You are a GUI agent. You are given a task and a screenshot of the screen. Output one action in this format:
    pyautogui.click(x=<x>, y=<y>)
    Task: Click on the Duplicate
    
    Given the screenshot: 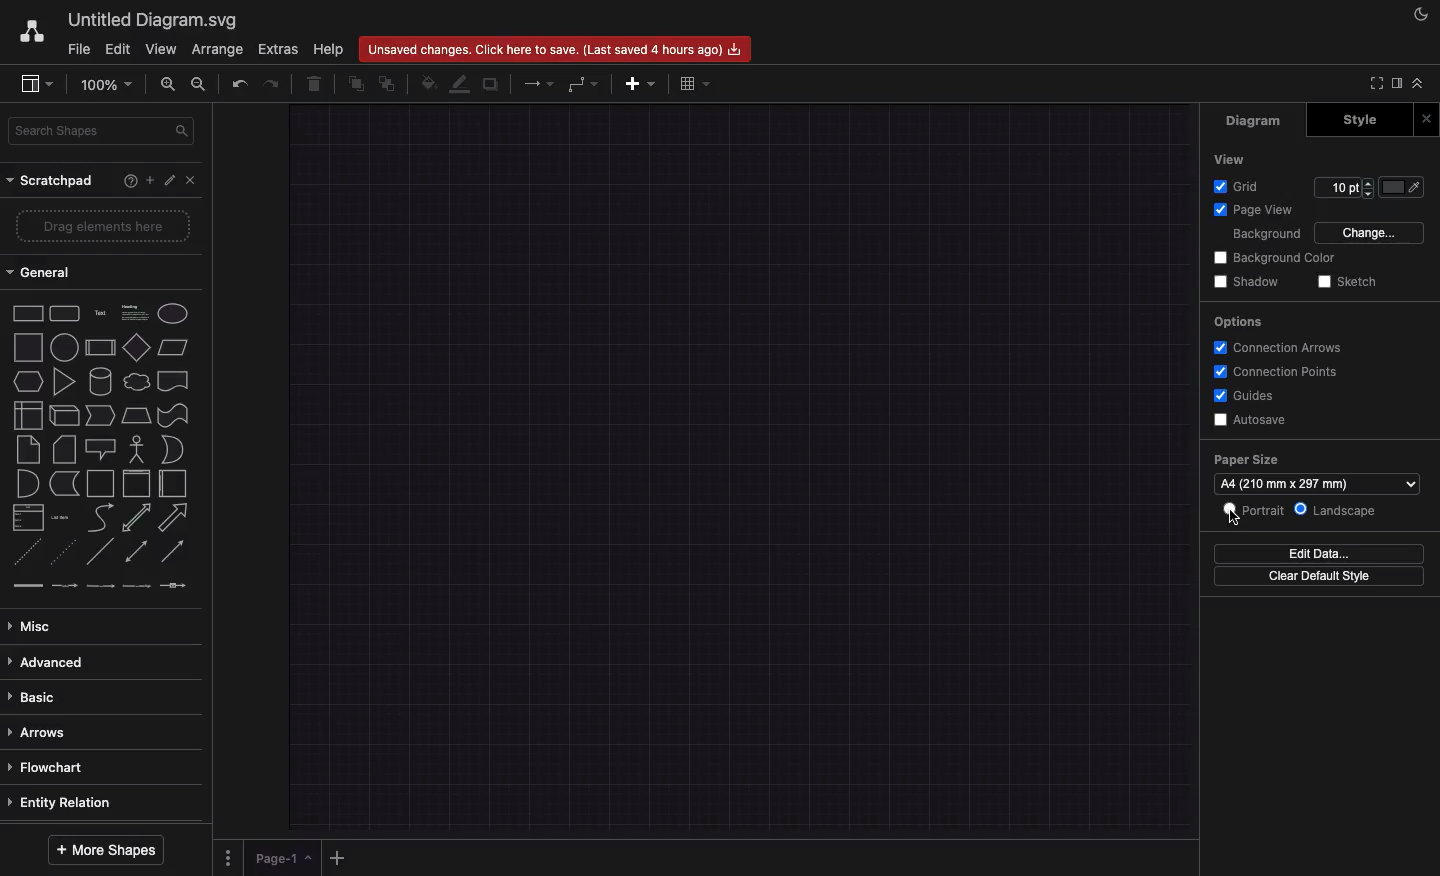 What is the action you would take?
    pyautogui.click(x=494, y=85)
    